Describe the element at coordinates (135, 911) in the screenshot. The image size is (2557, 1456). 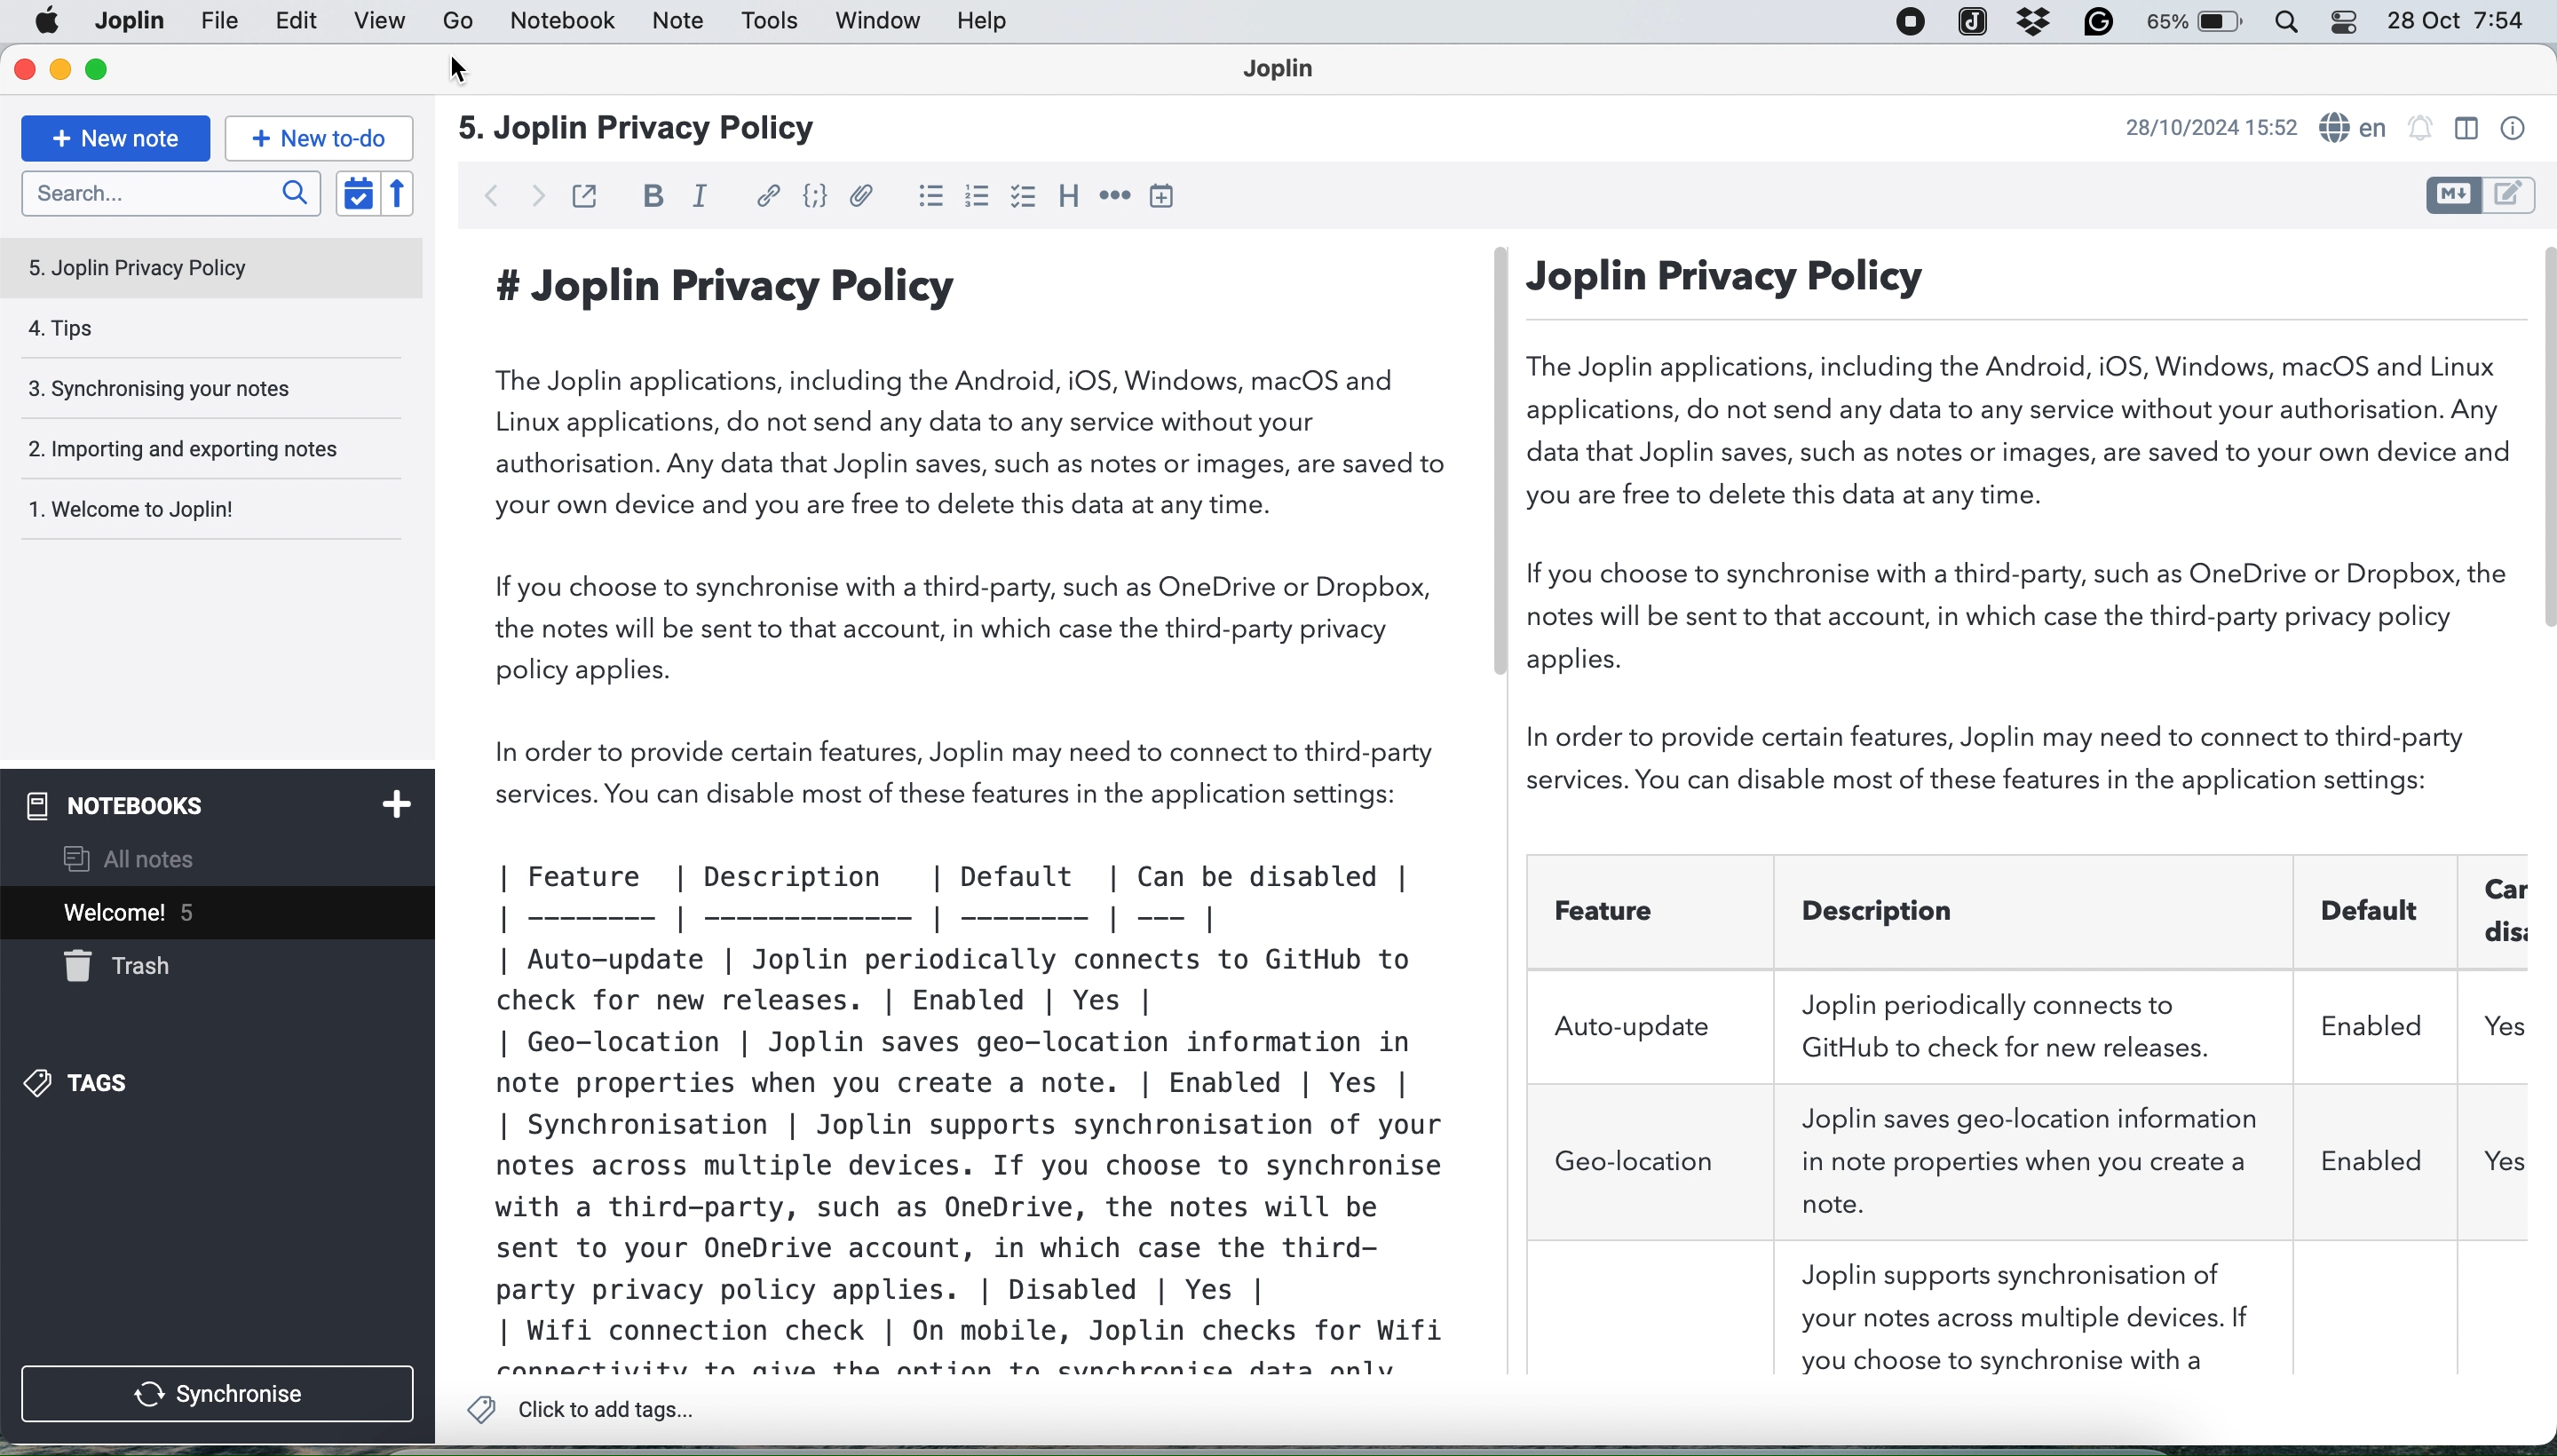
I see `current open note` at that location.